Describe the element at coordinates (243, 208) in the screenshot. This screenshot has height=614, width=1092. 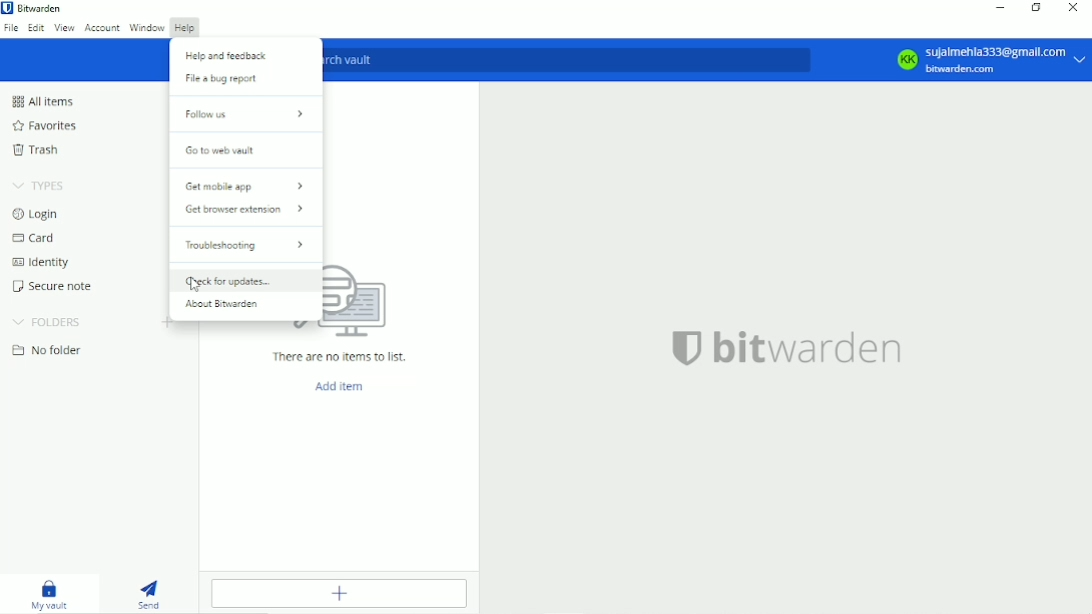
I see `Get browser extension >` at that location.